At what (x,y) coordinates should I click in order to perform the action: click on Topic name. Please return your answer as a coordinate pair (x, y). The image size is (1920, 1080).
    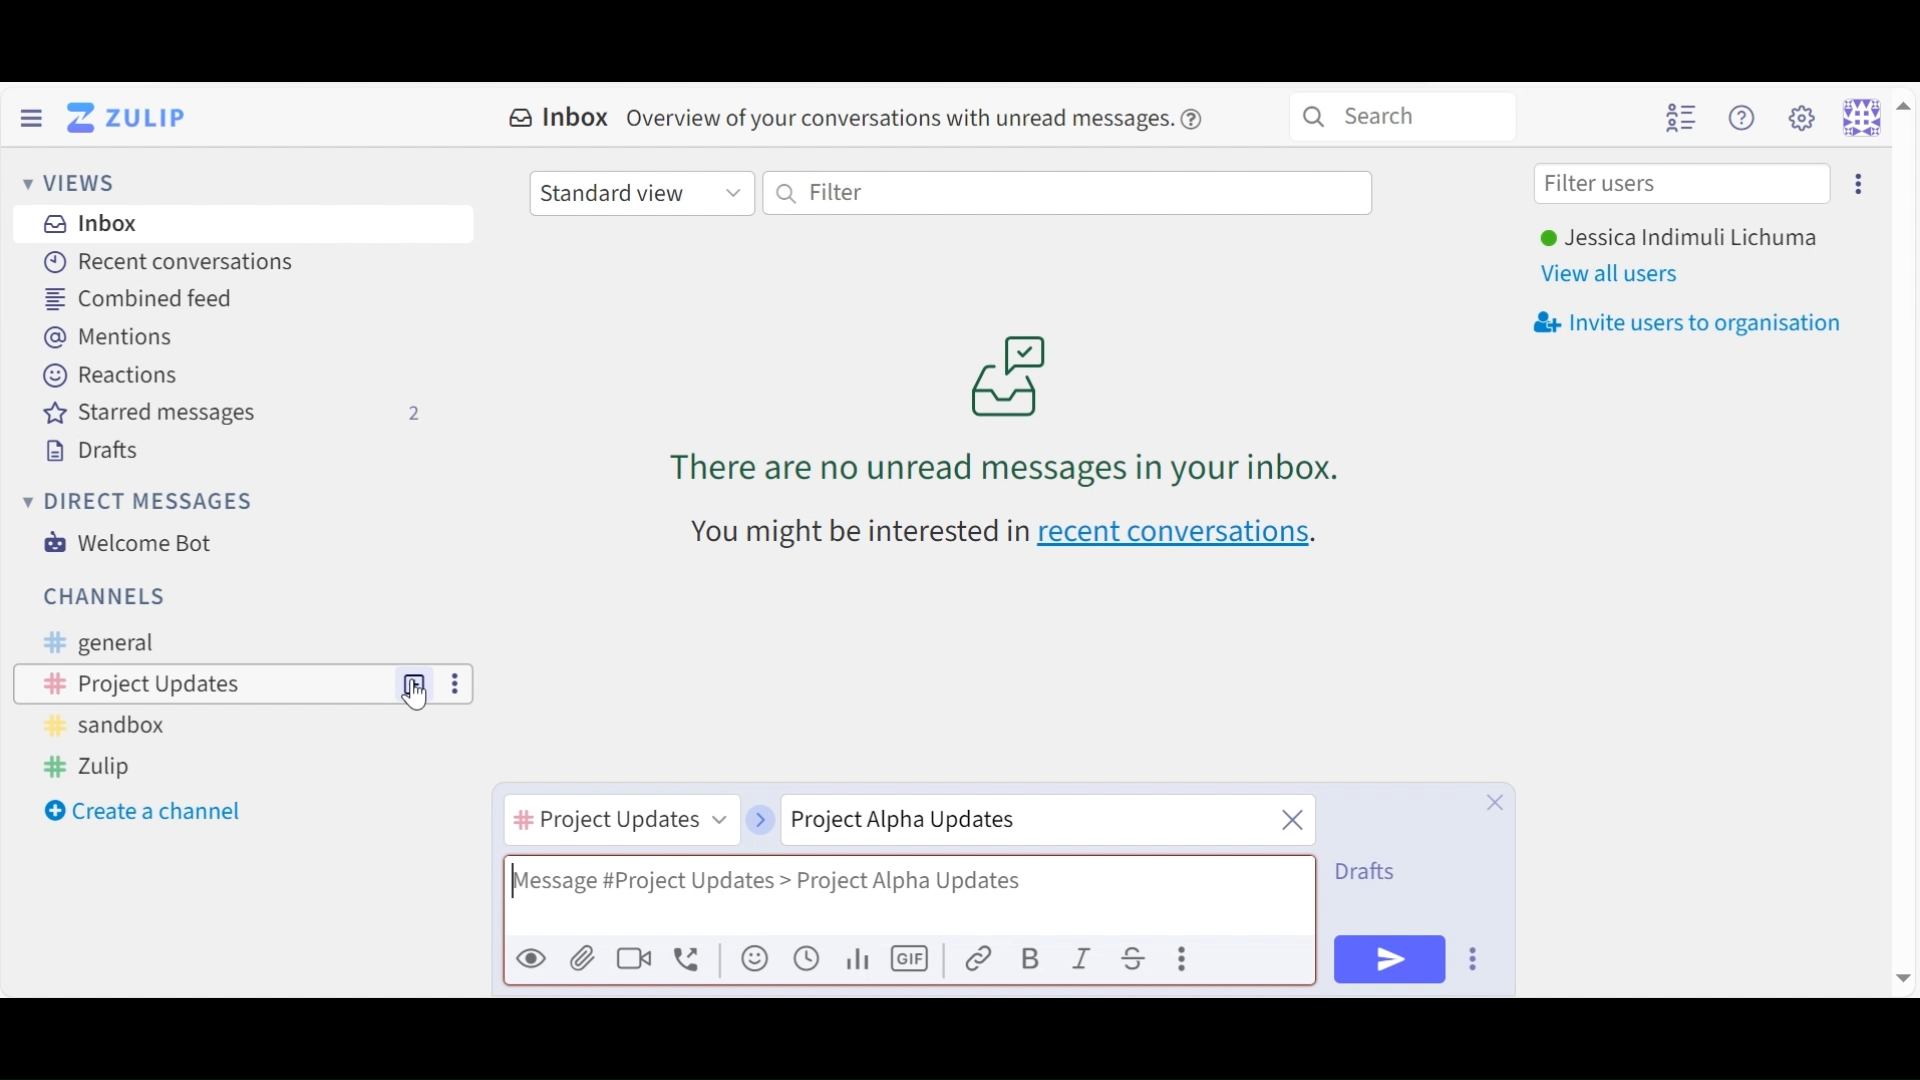
    Looking at the image, I should click on (1010, 822).